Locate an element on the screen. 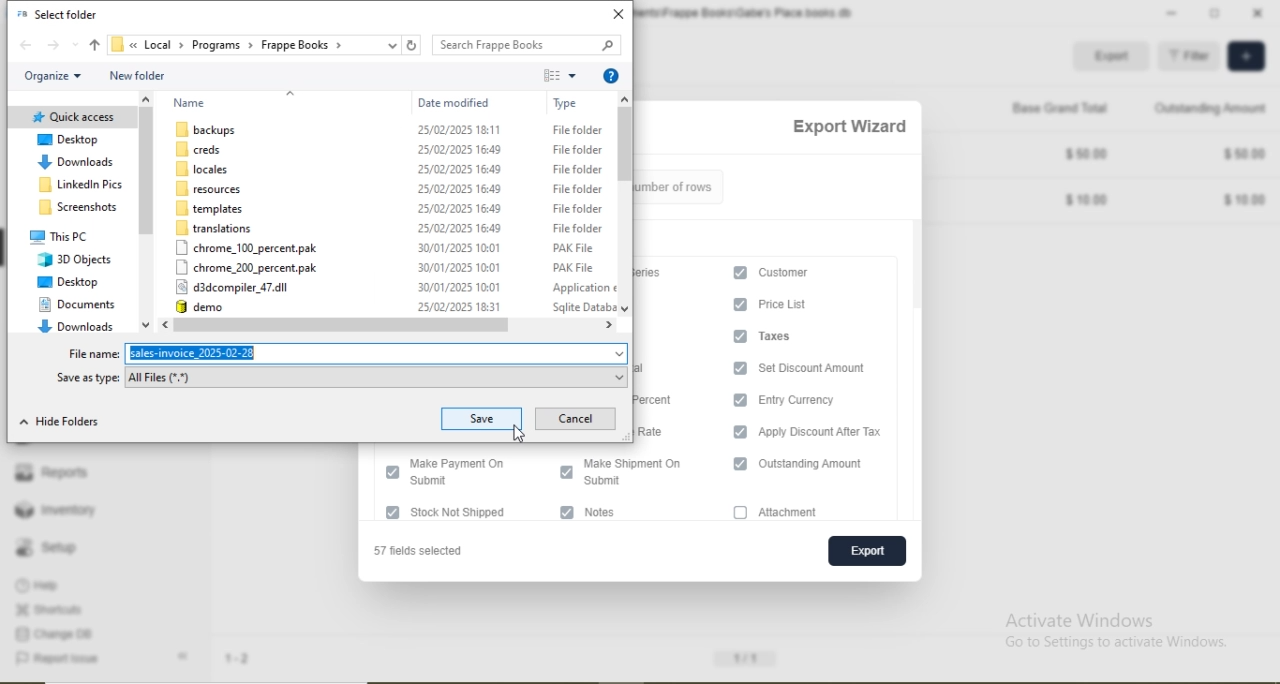  Quick access is located at coordinates (74, 117).